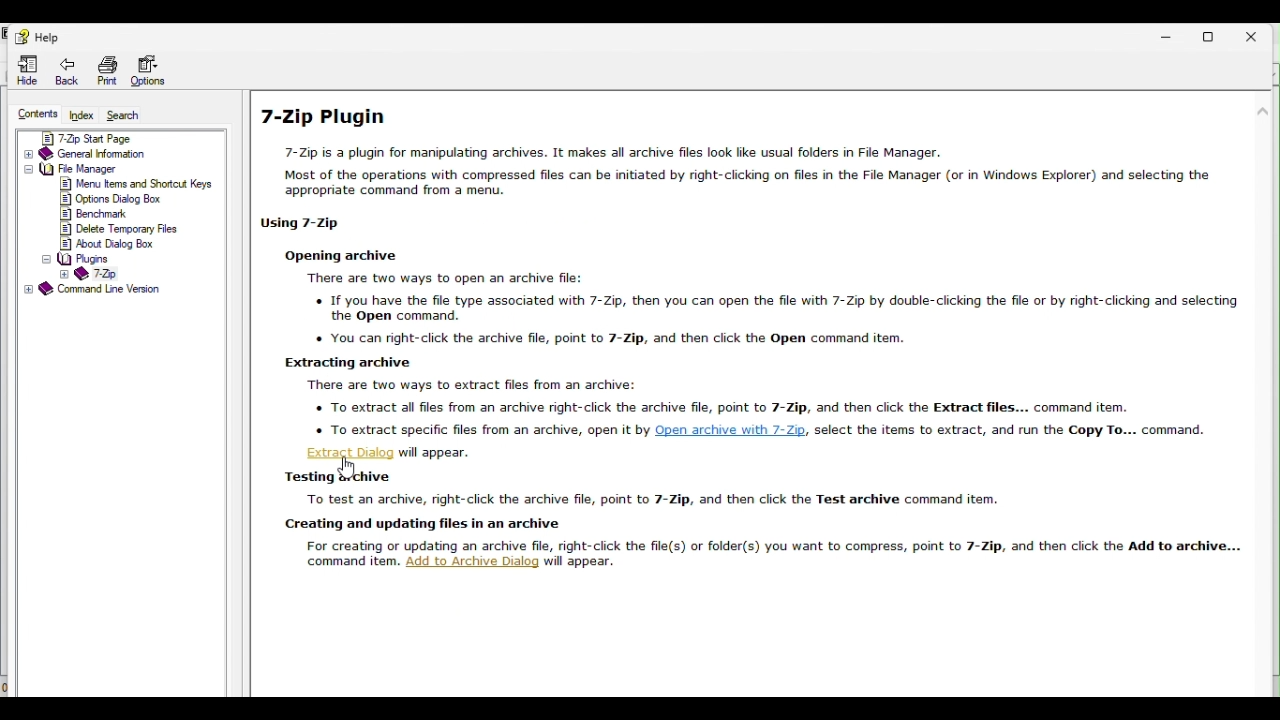 This screenshot has width=1280, height=720. I want to click on text, so click(761, 297).